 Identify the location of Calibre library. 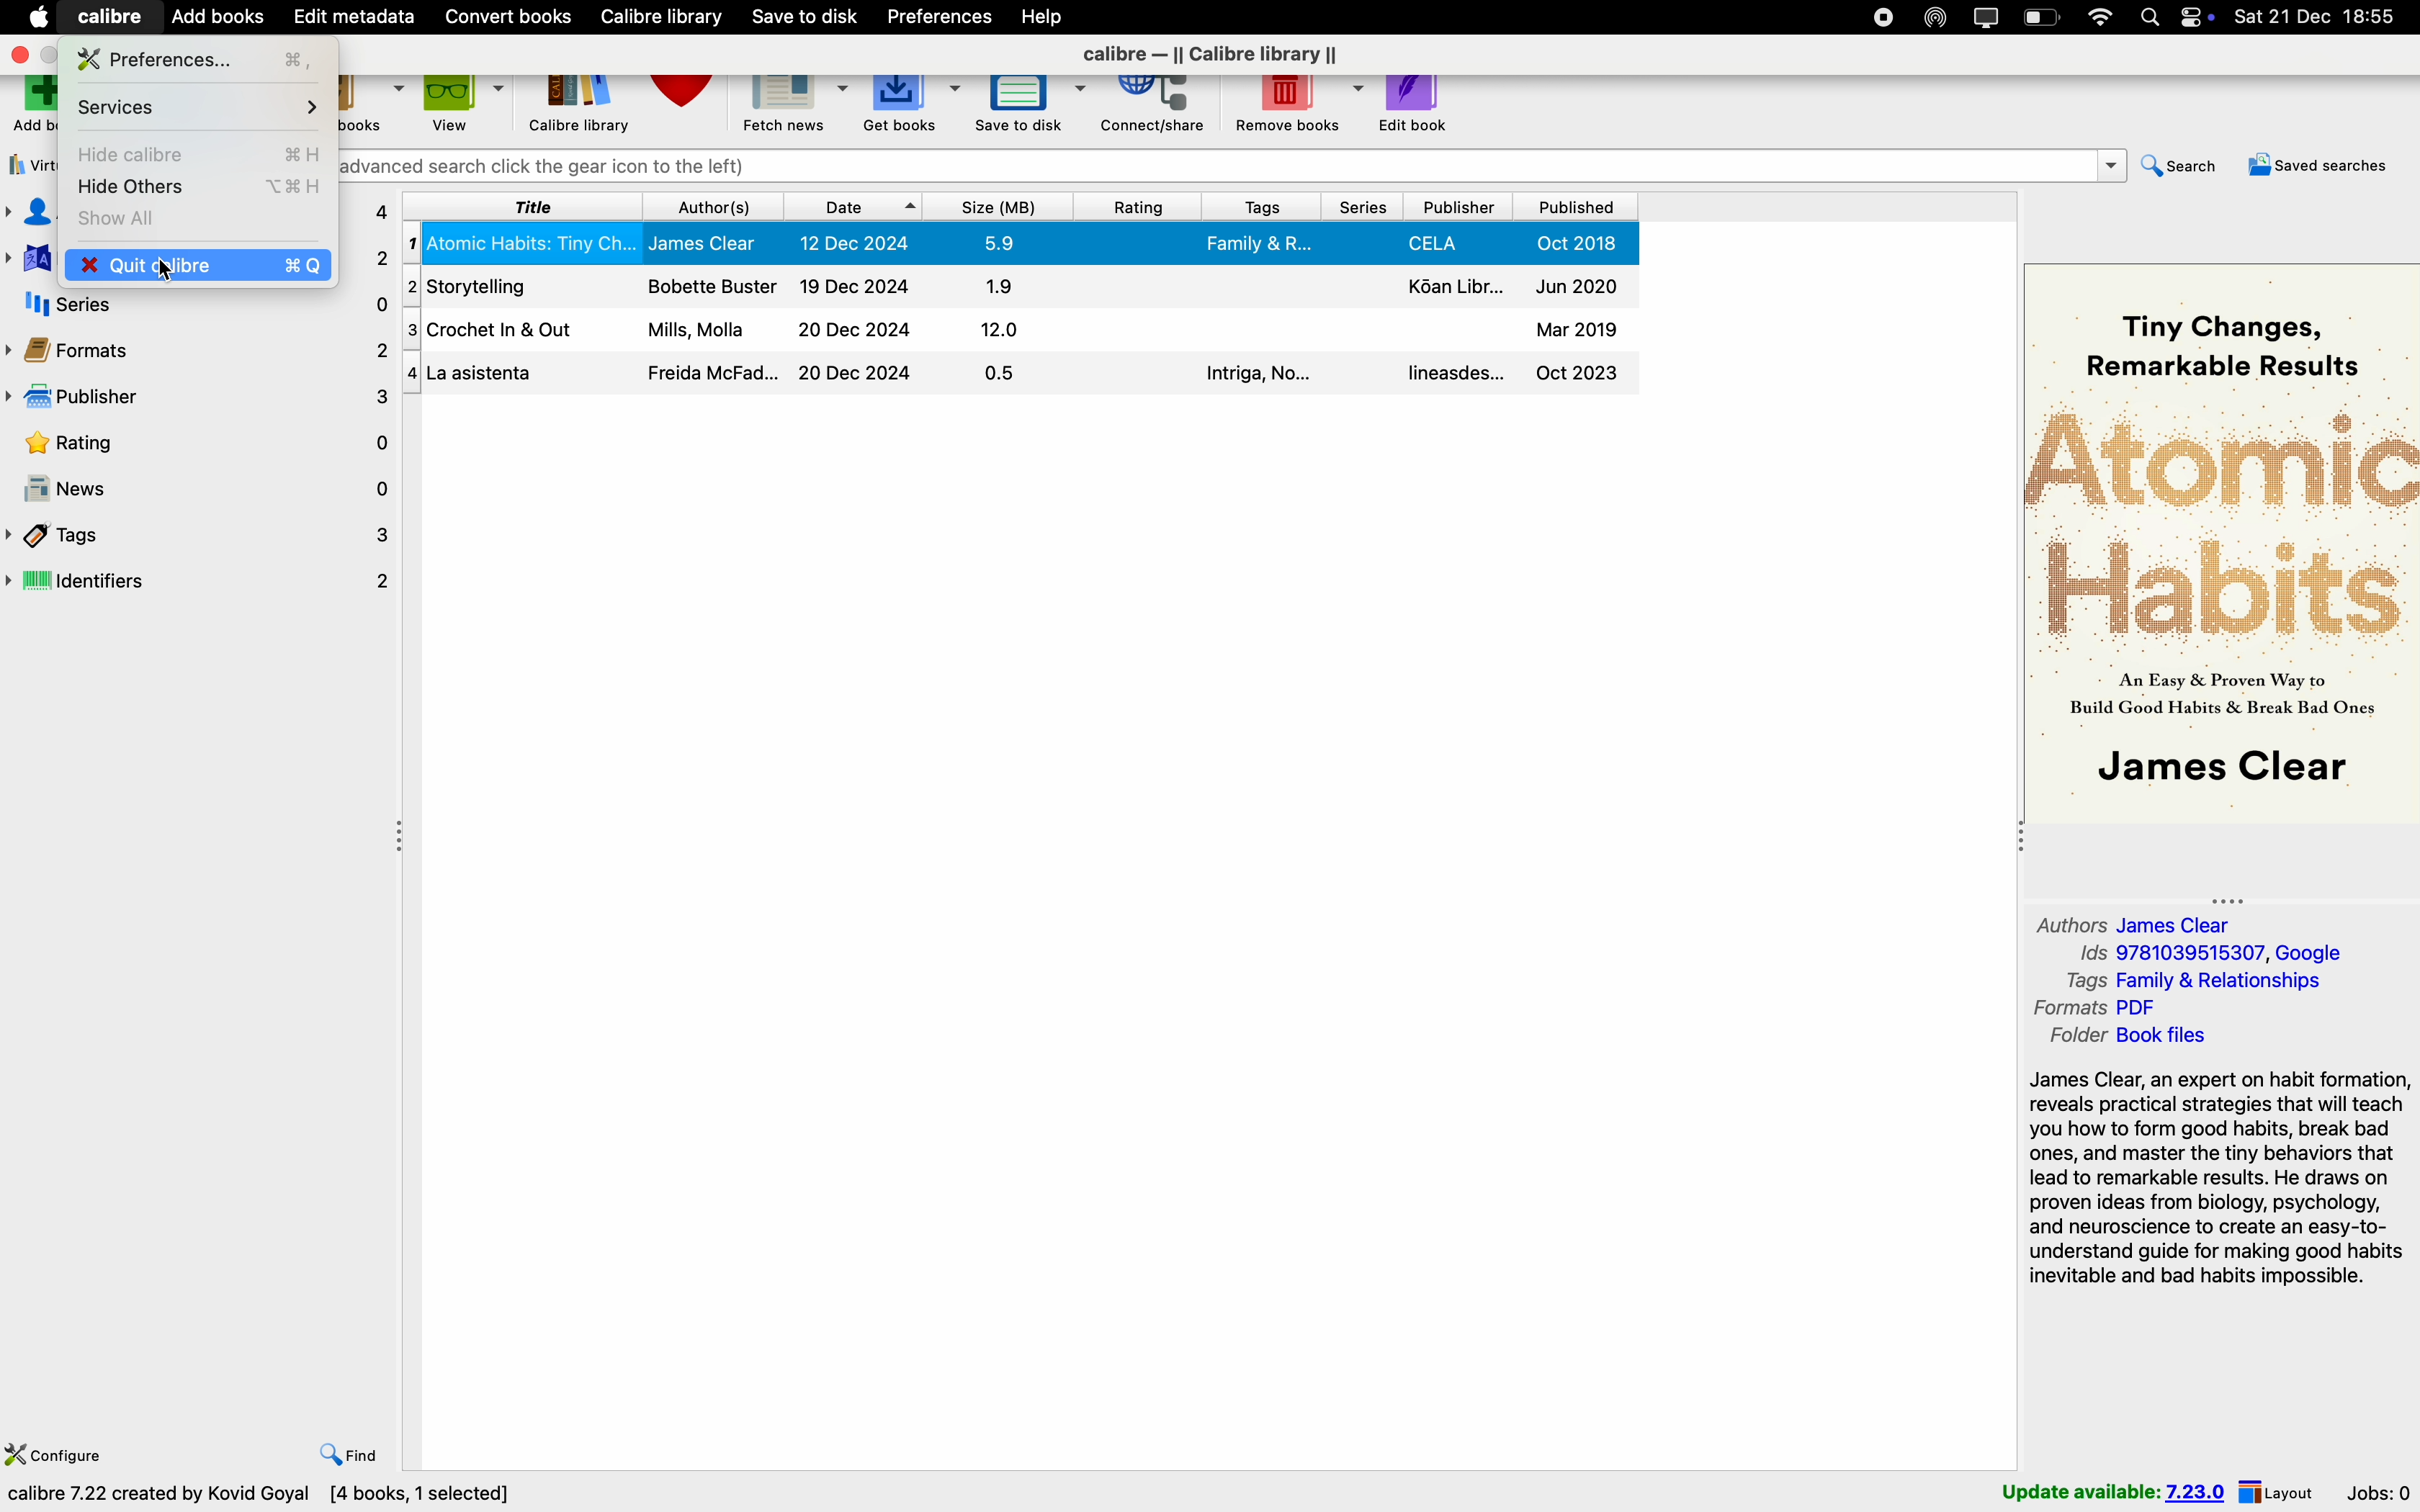
(667, 19).